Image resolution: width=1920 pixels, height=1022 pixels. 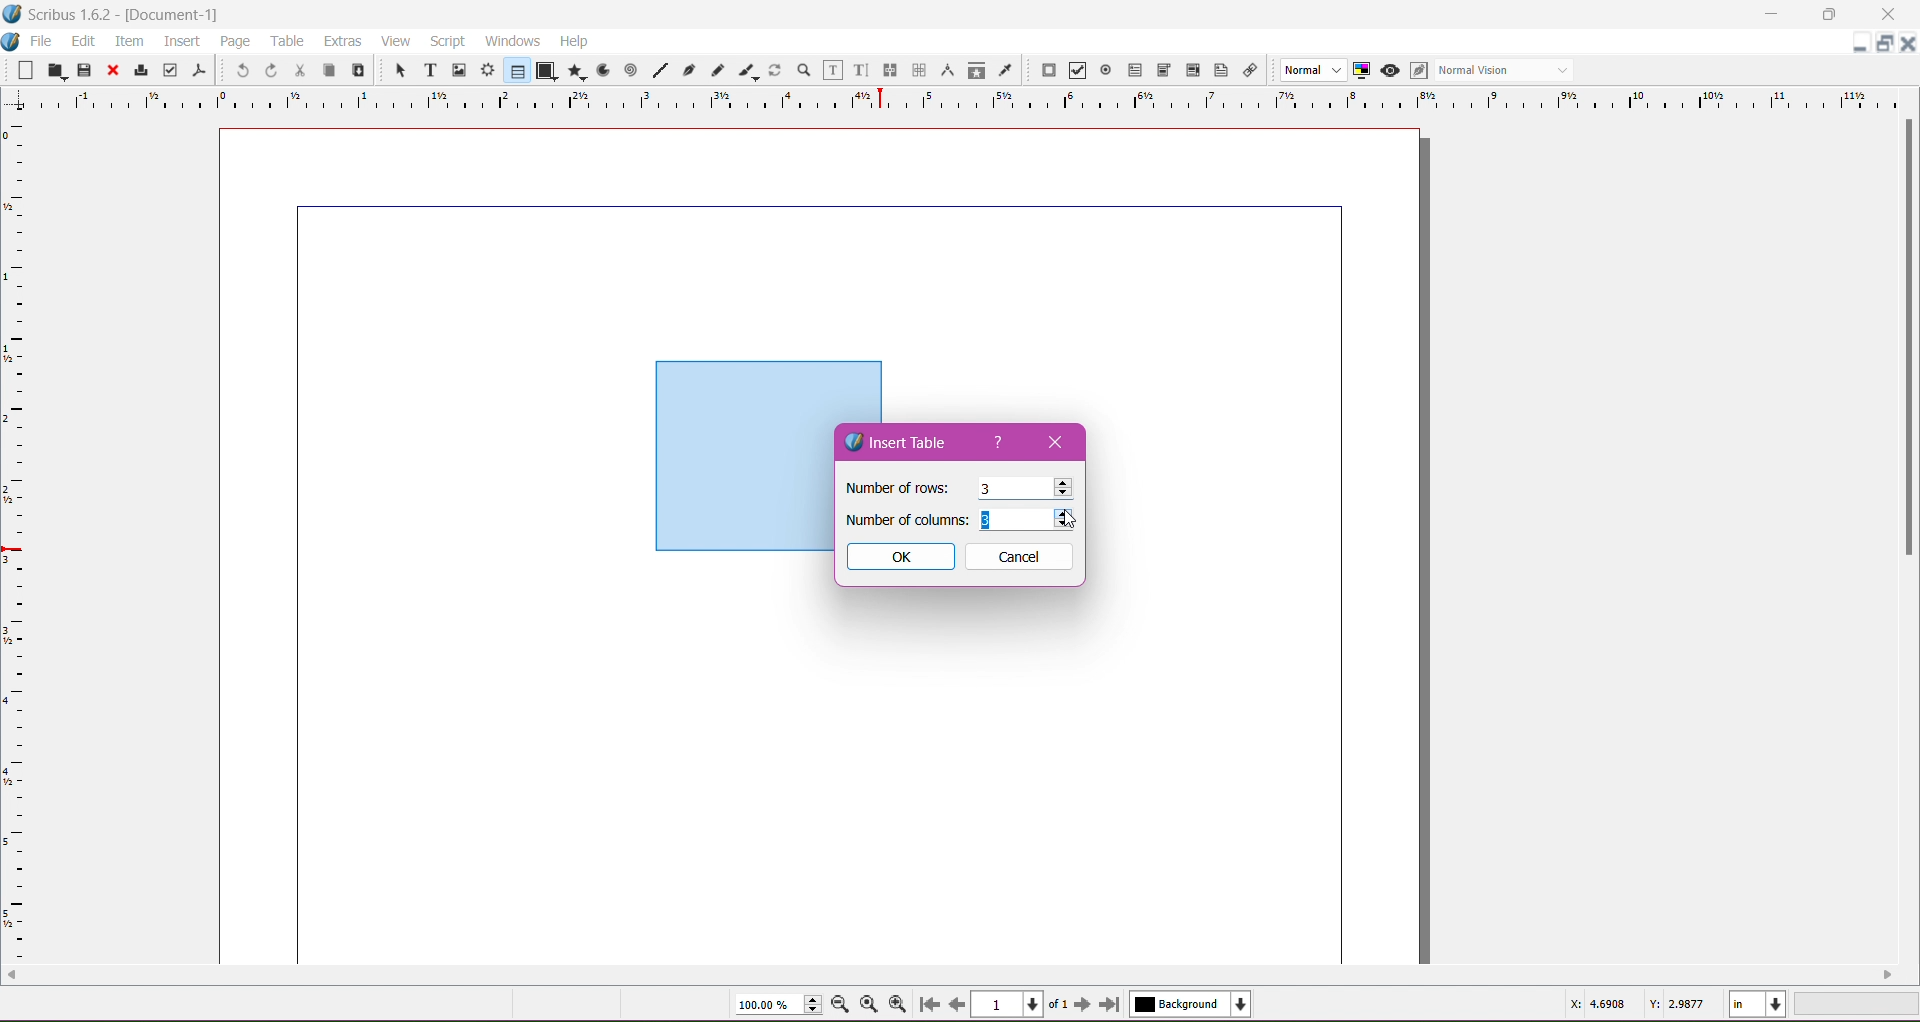 I want to click on PDF combo box, so click(x=1160, y=71).